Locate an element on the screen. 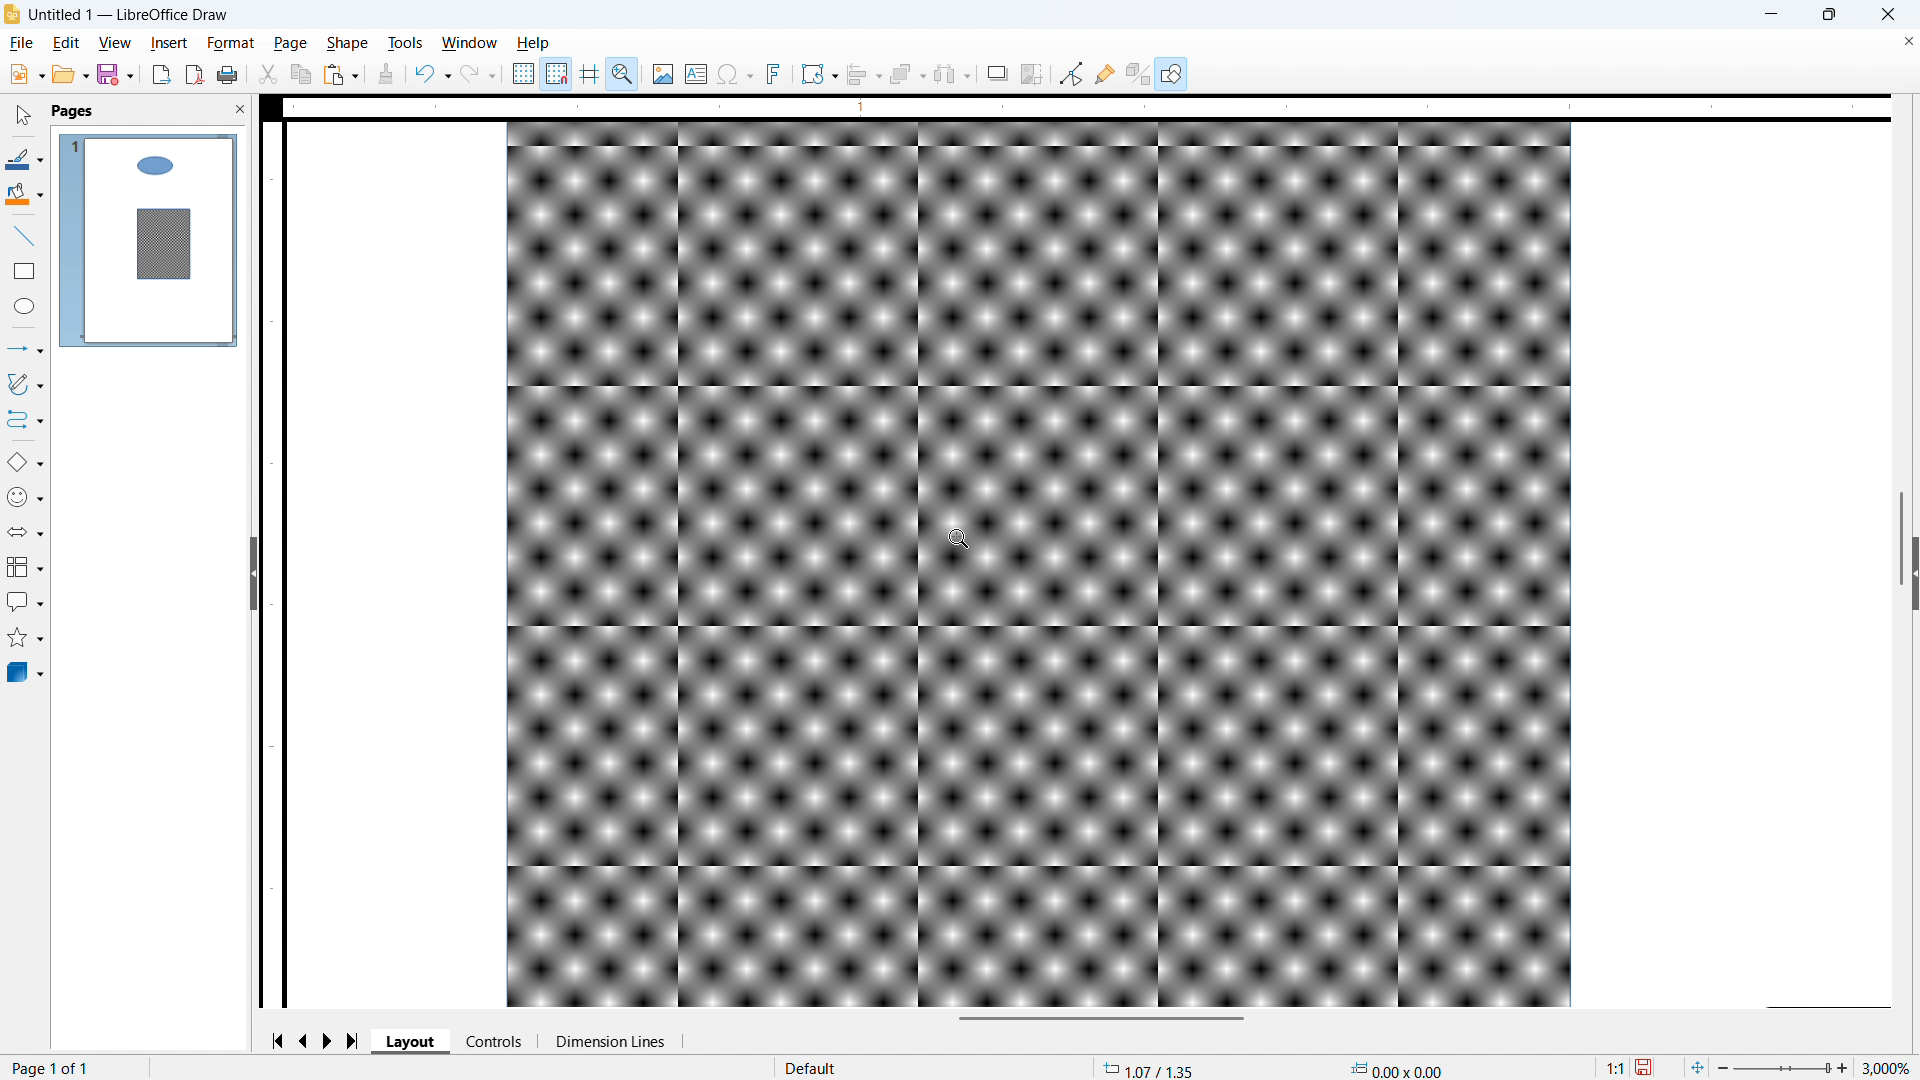  open  is located at coordinates (70, 75).